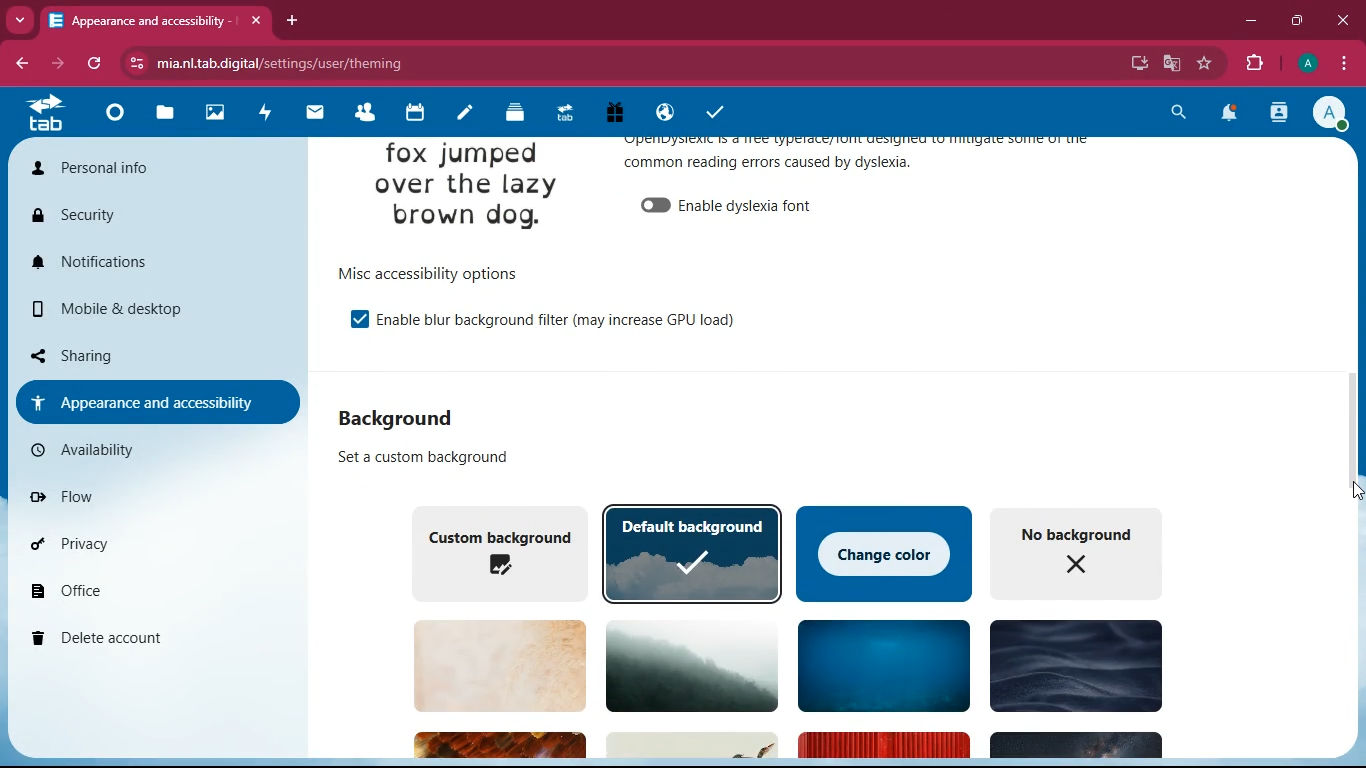  I want to click on custom background, so click(425, 456).